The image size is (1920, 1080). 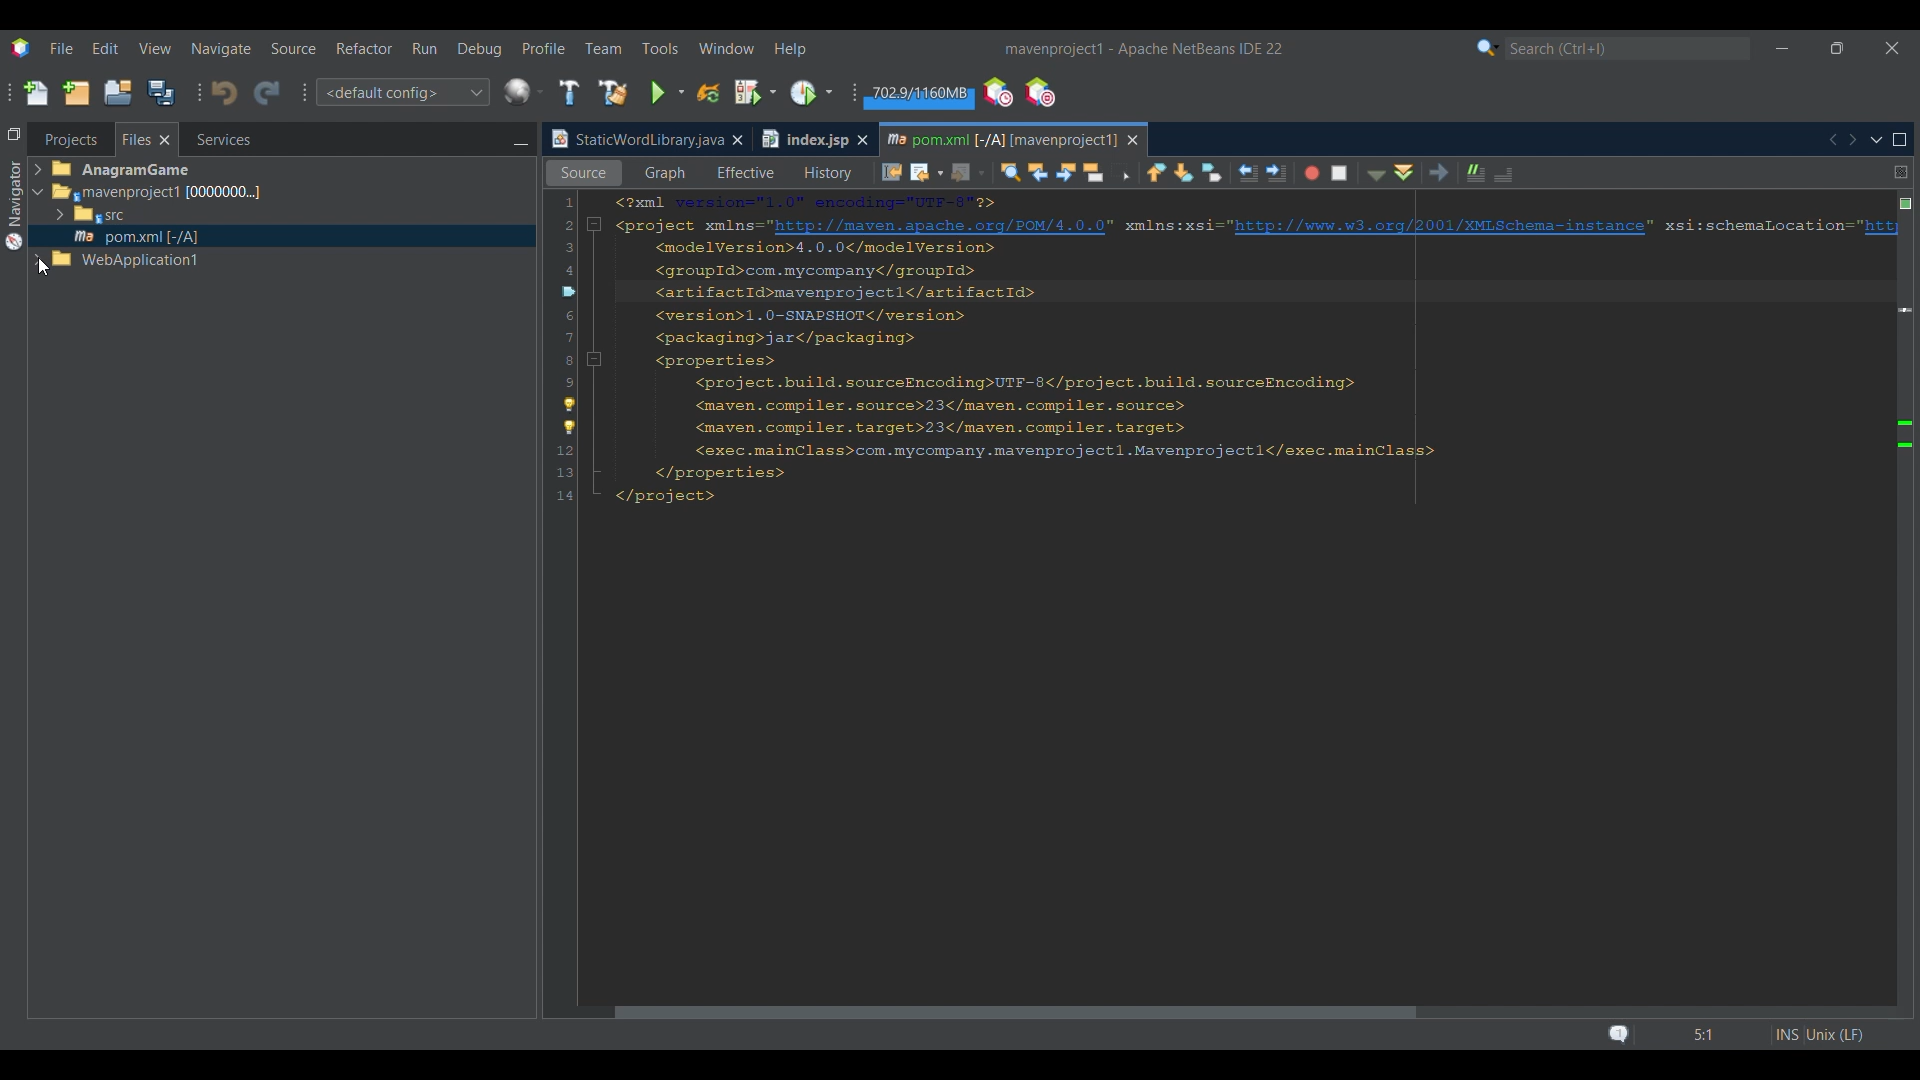 What do you see at coordinates (21, 49) in the screenshot?
I see `Software logo` at bounding box center [21, 49].